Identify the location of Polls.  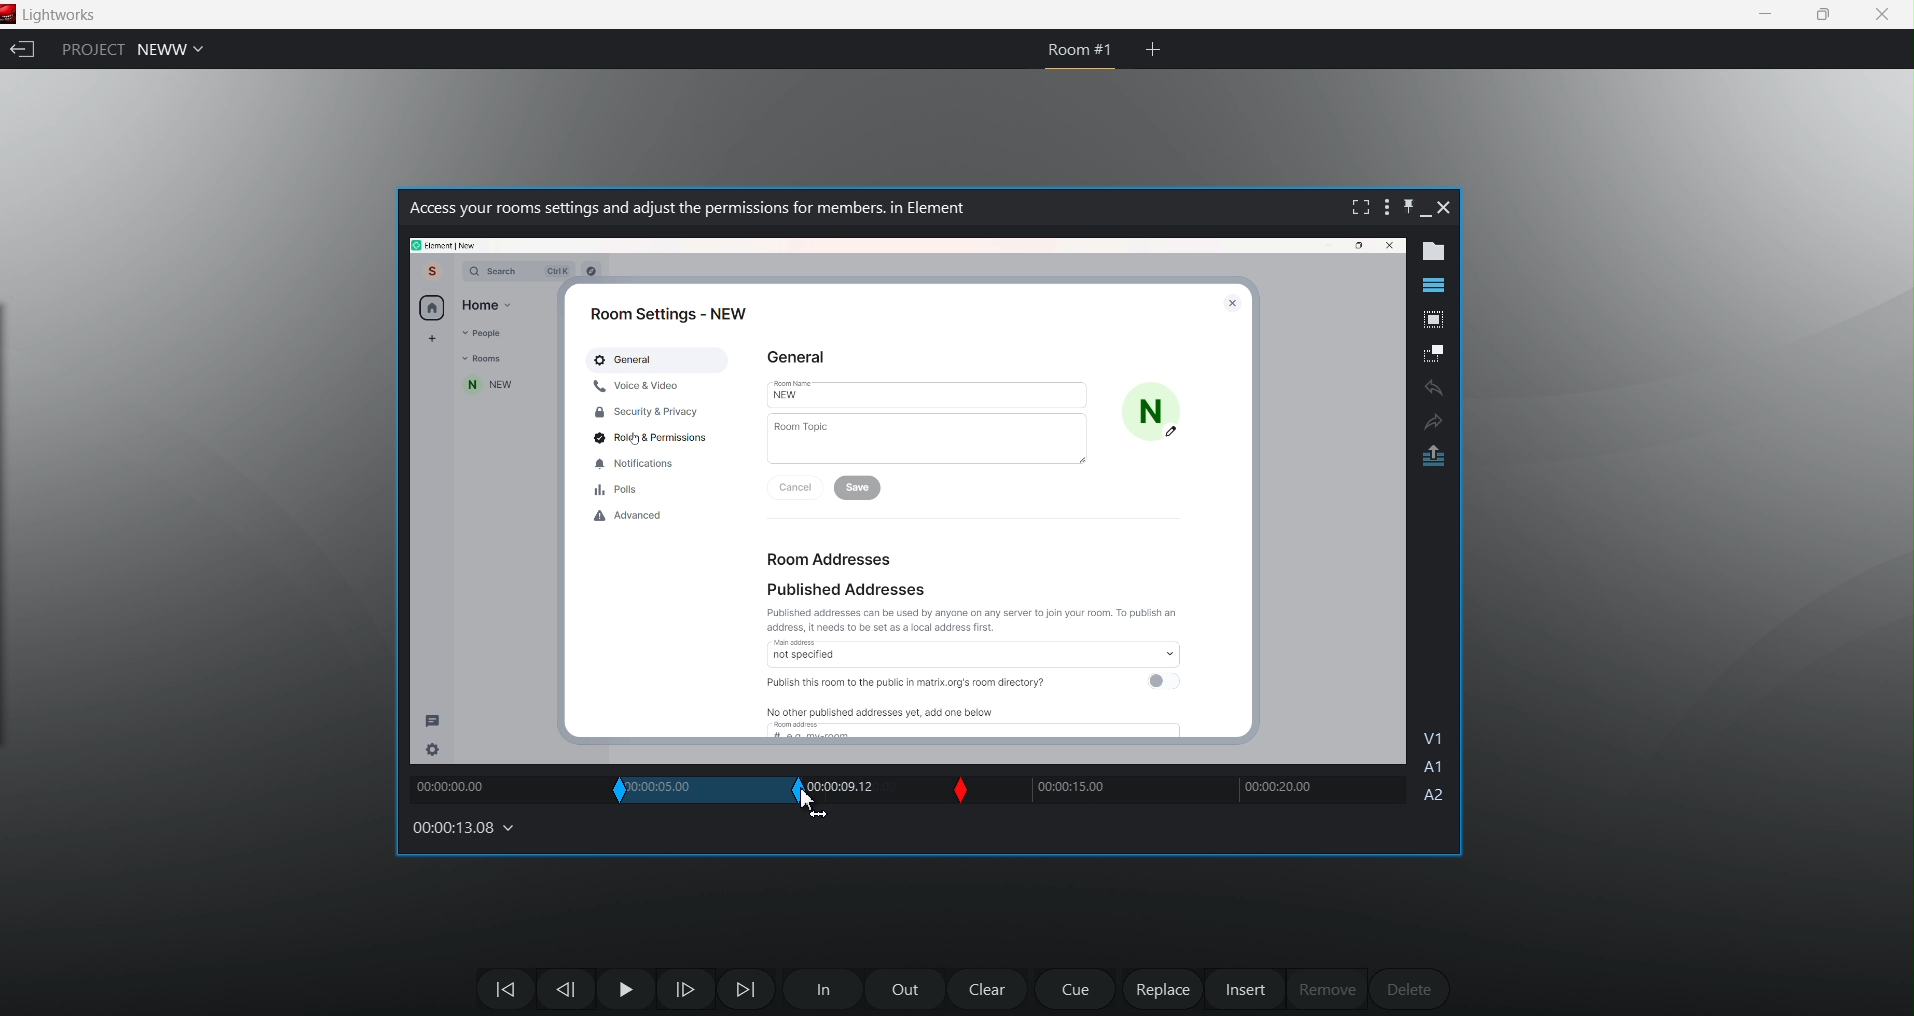
(618, 488).